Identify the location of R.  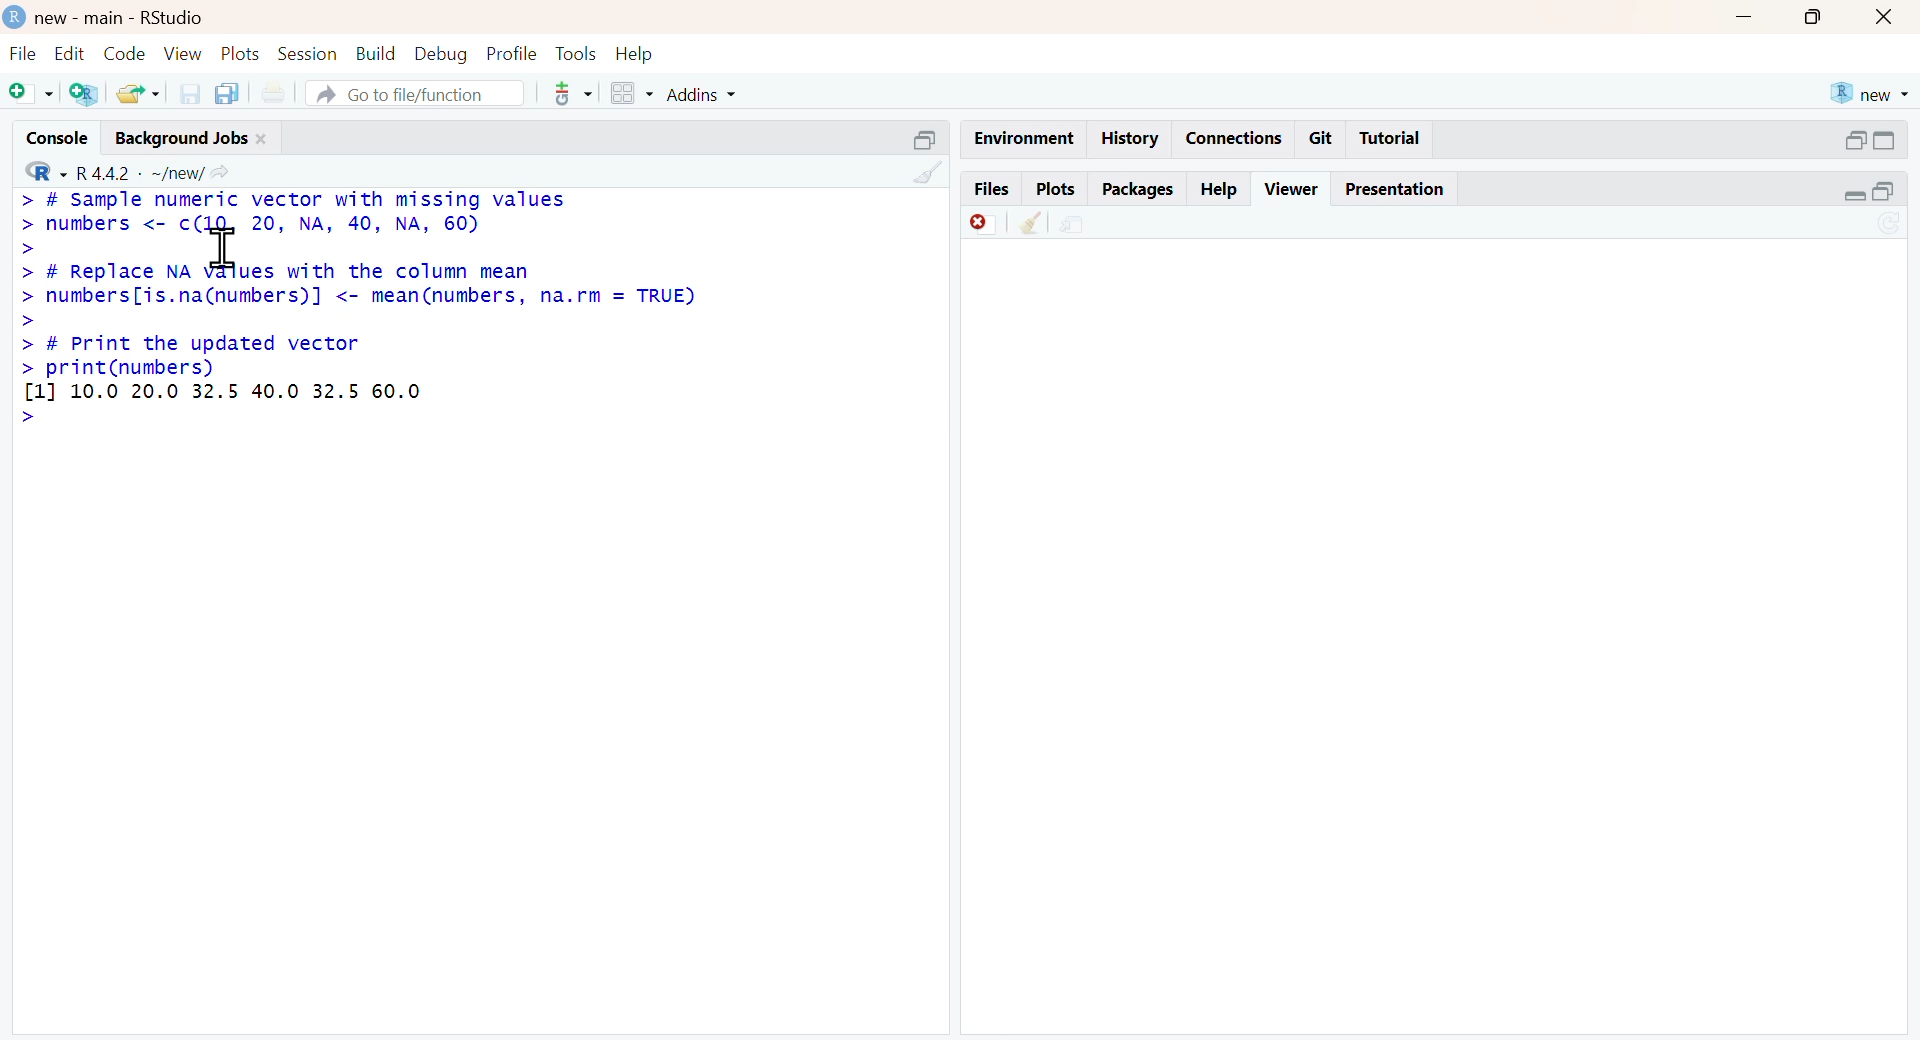
(48, 172).